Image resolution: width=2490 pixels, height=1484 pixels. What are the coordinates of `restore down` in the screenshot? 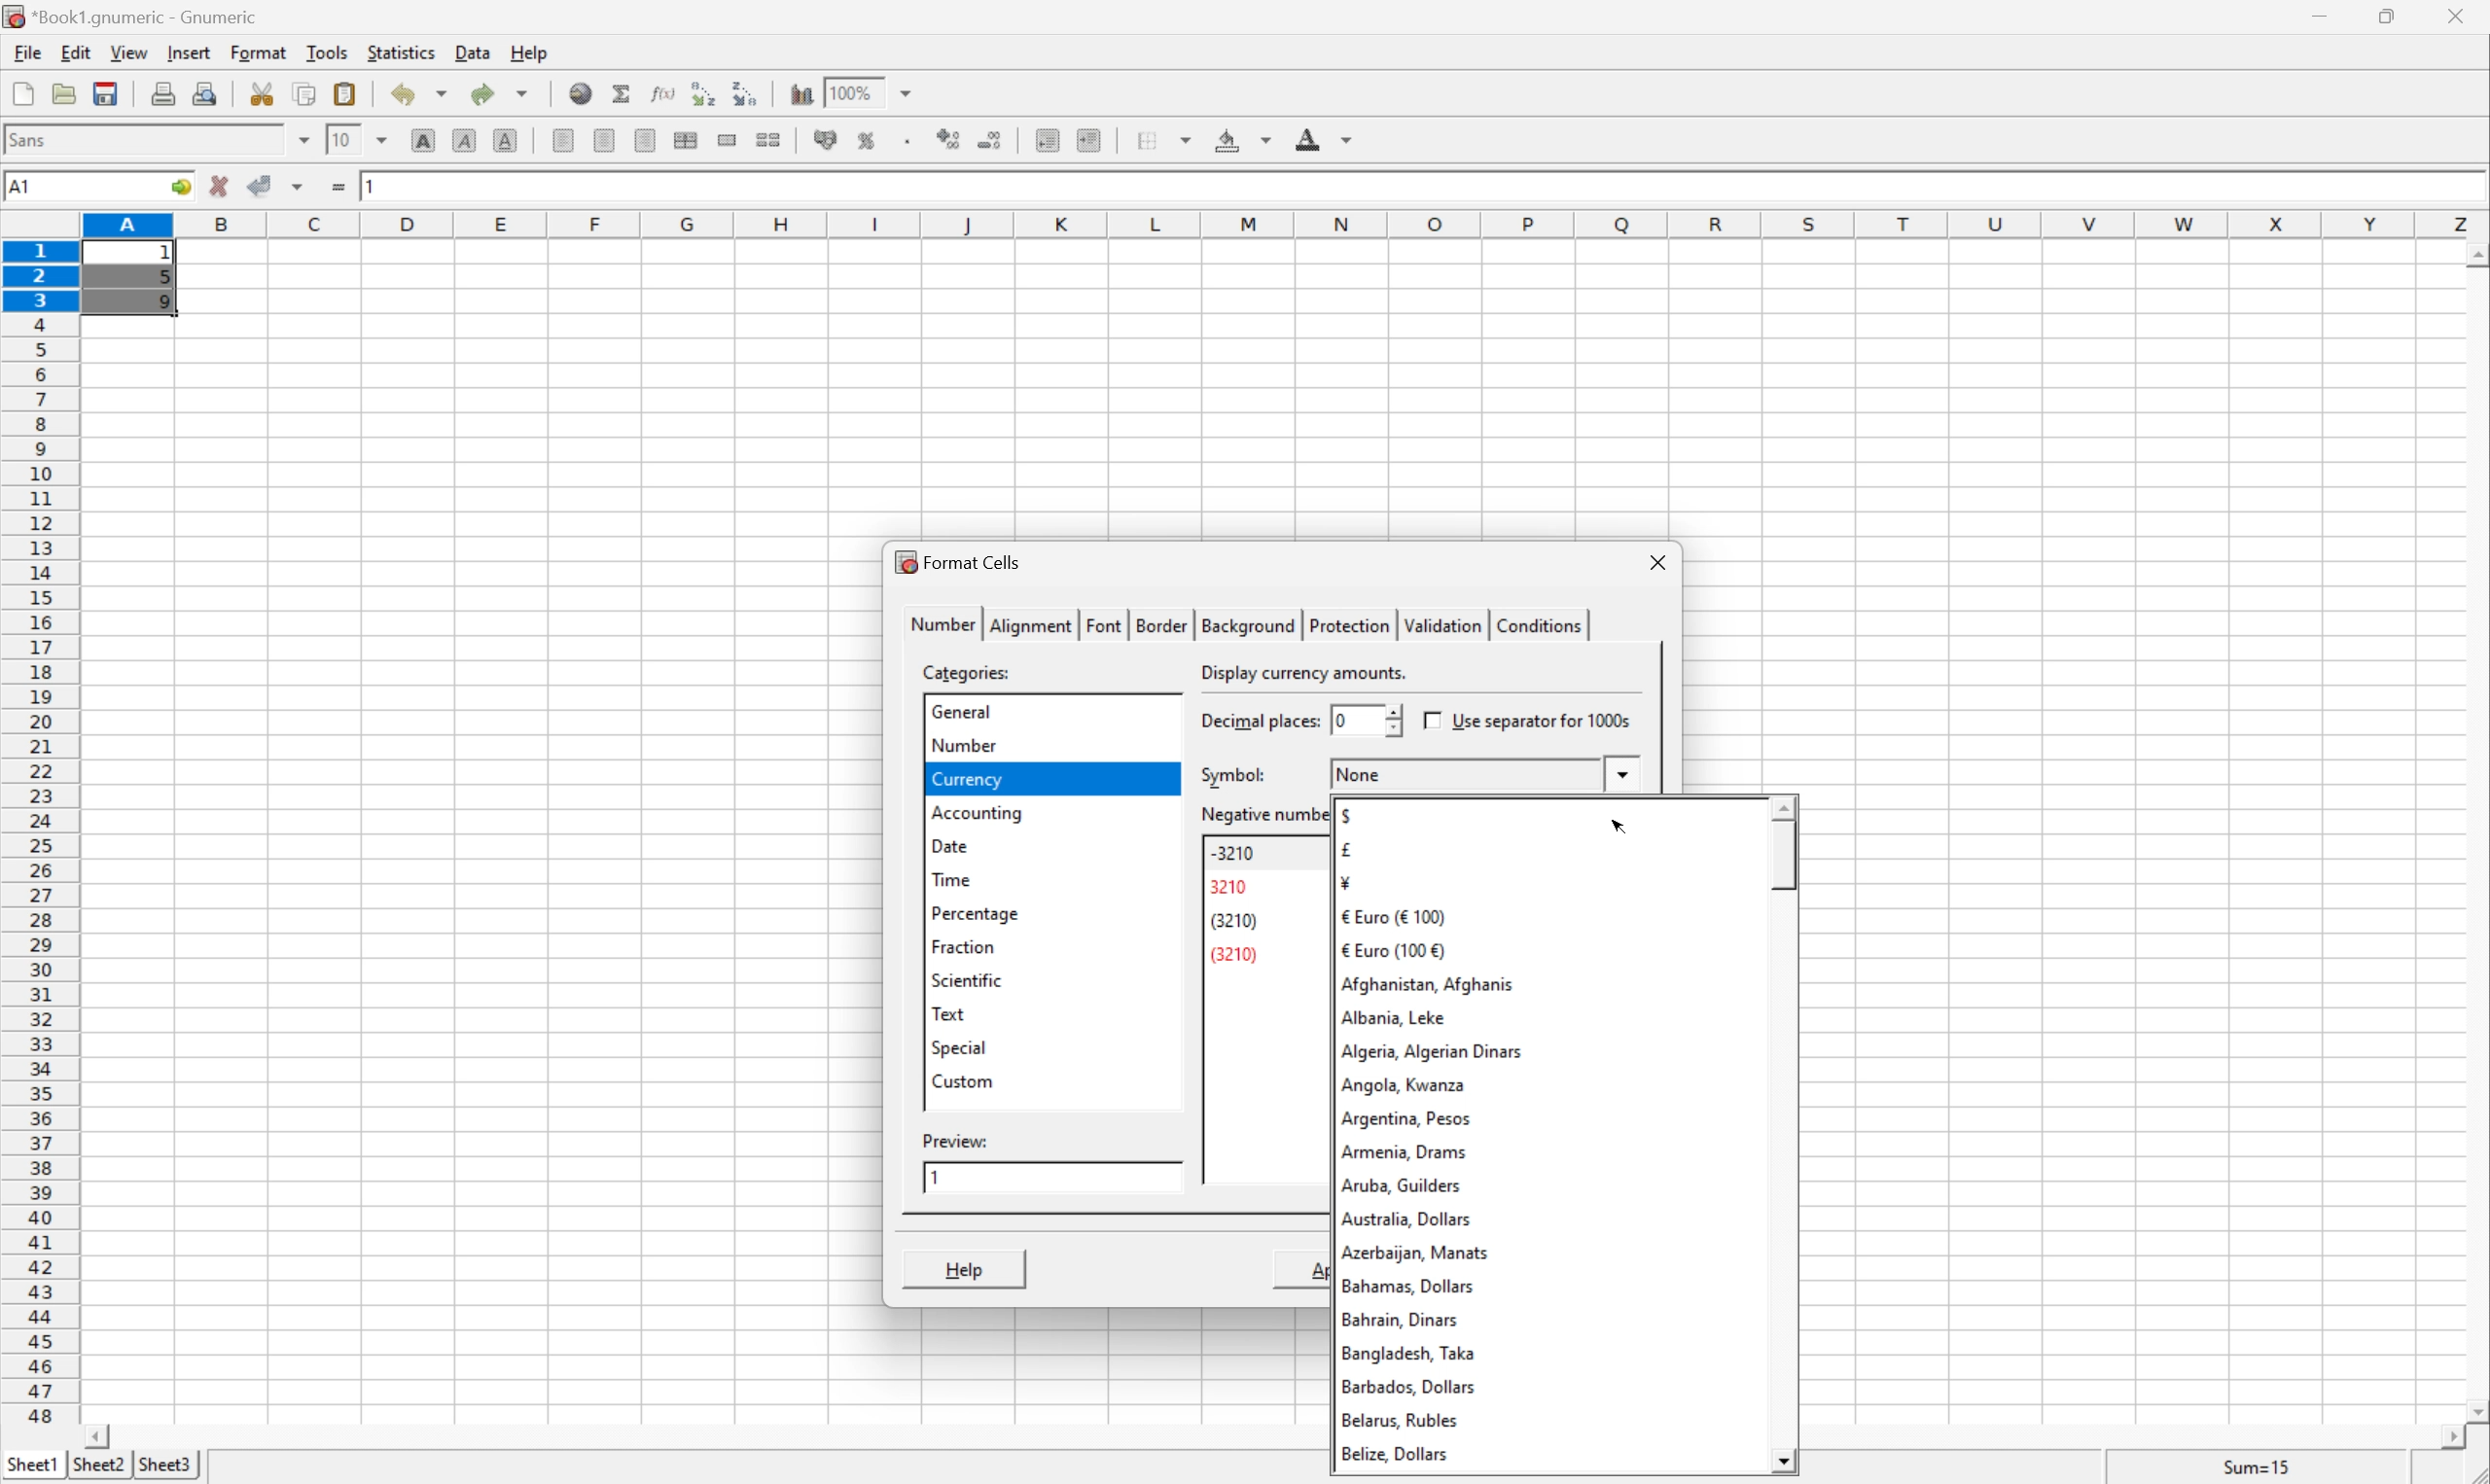 It's located at (2389, 16).